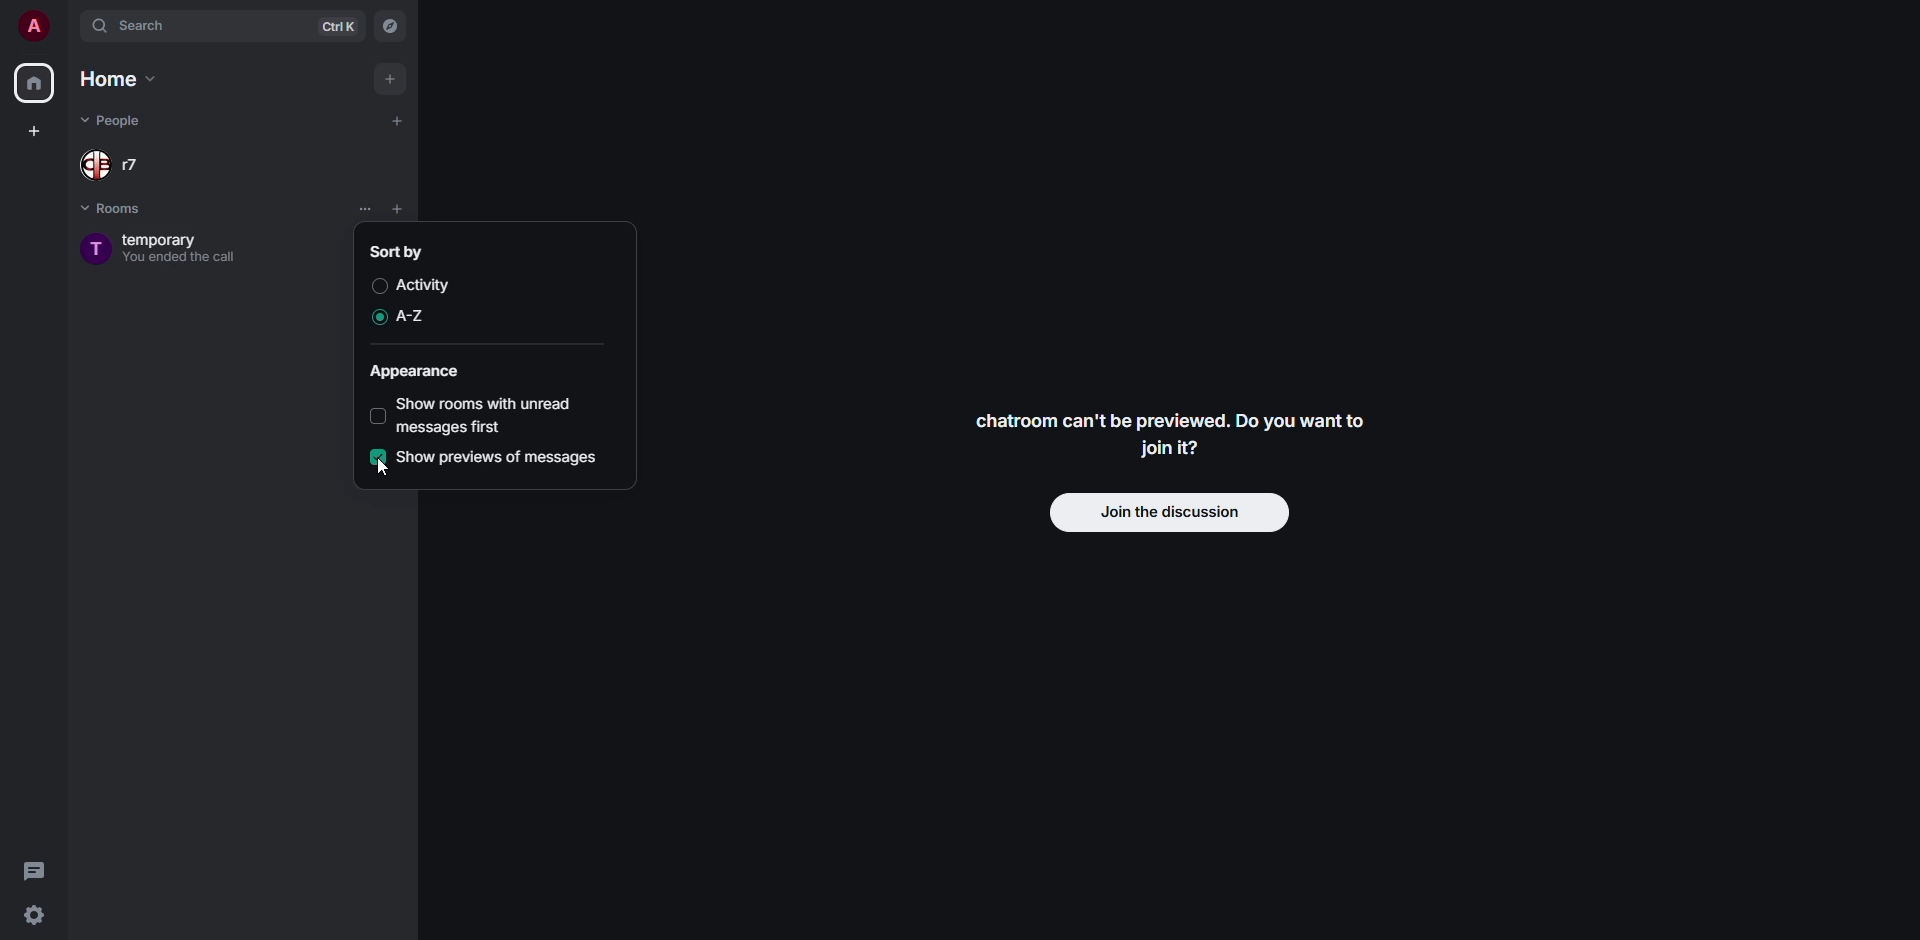 The height and width of the screenshot is (940, 1920). I want to click on threads, so click(36, 869).